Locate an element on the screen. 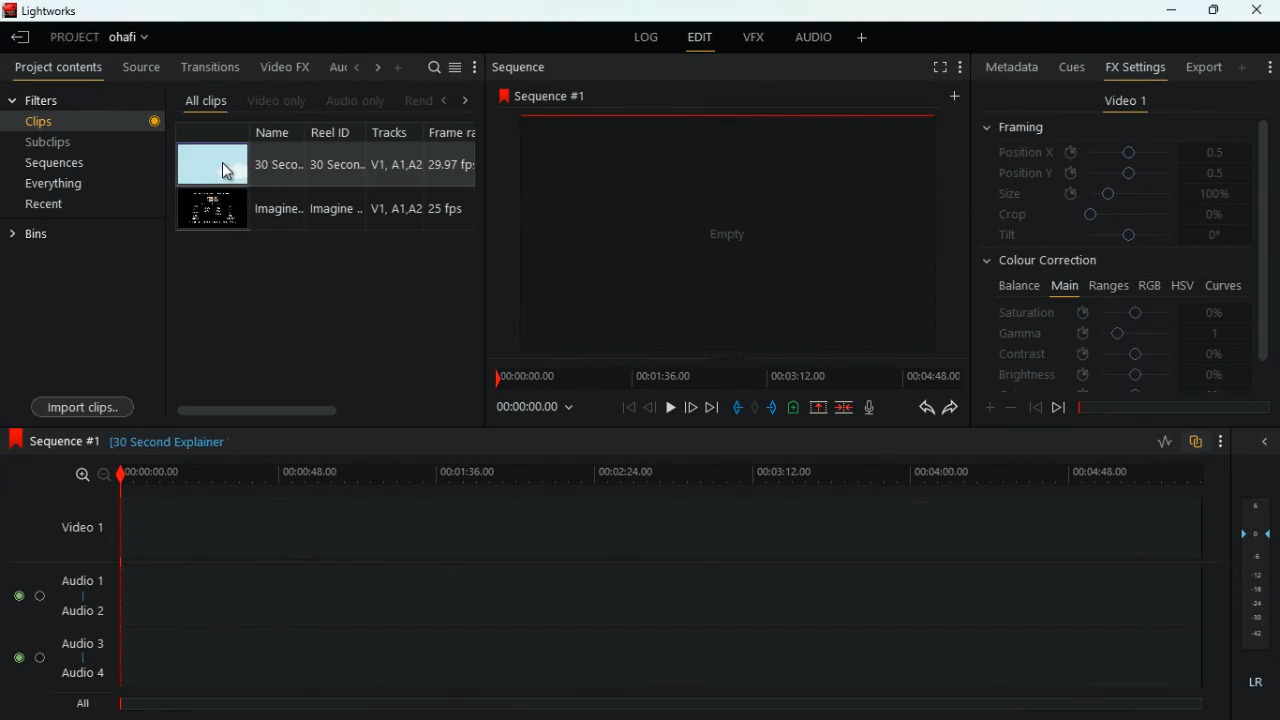 This screenshot has width=1280, height=720.  is located at coordinates (1256, 619).